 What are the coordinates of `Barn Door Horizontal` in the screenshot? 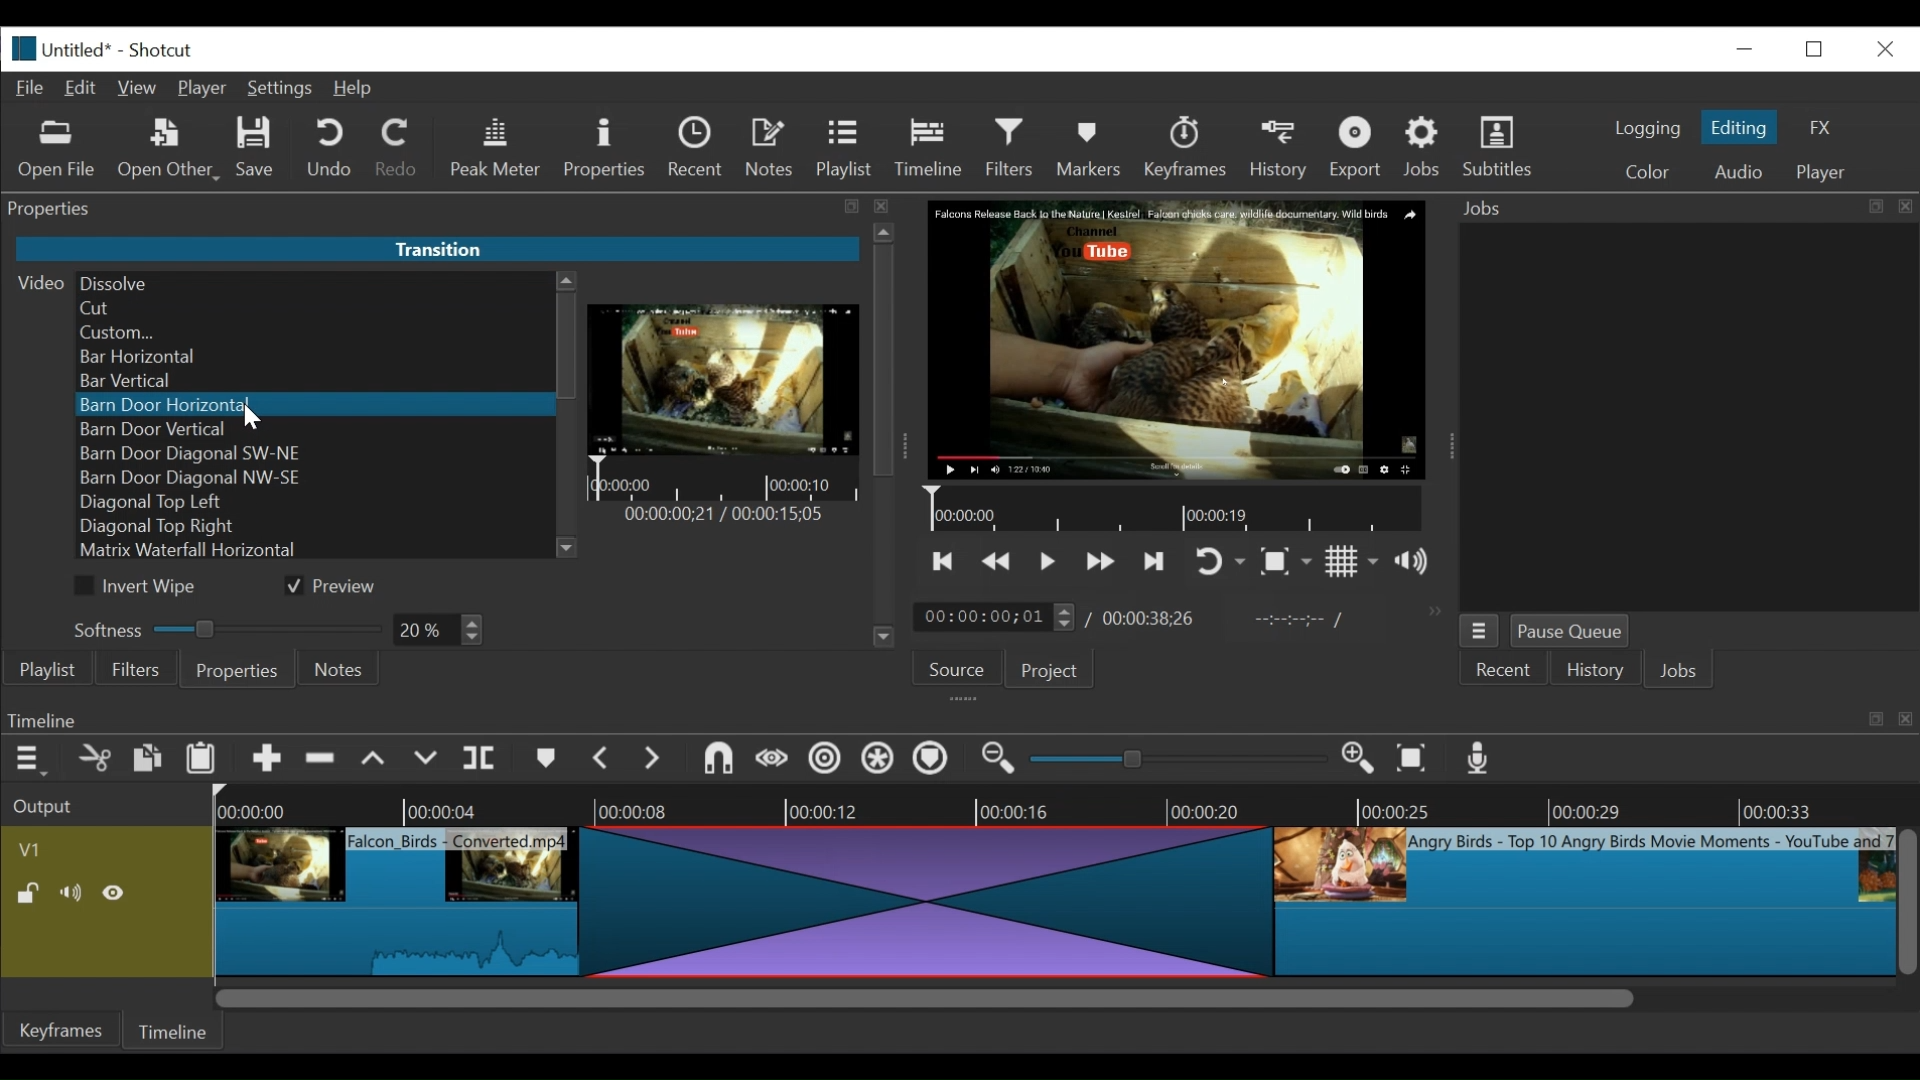 It's located at (314, 404).